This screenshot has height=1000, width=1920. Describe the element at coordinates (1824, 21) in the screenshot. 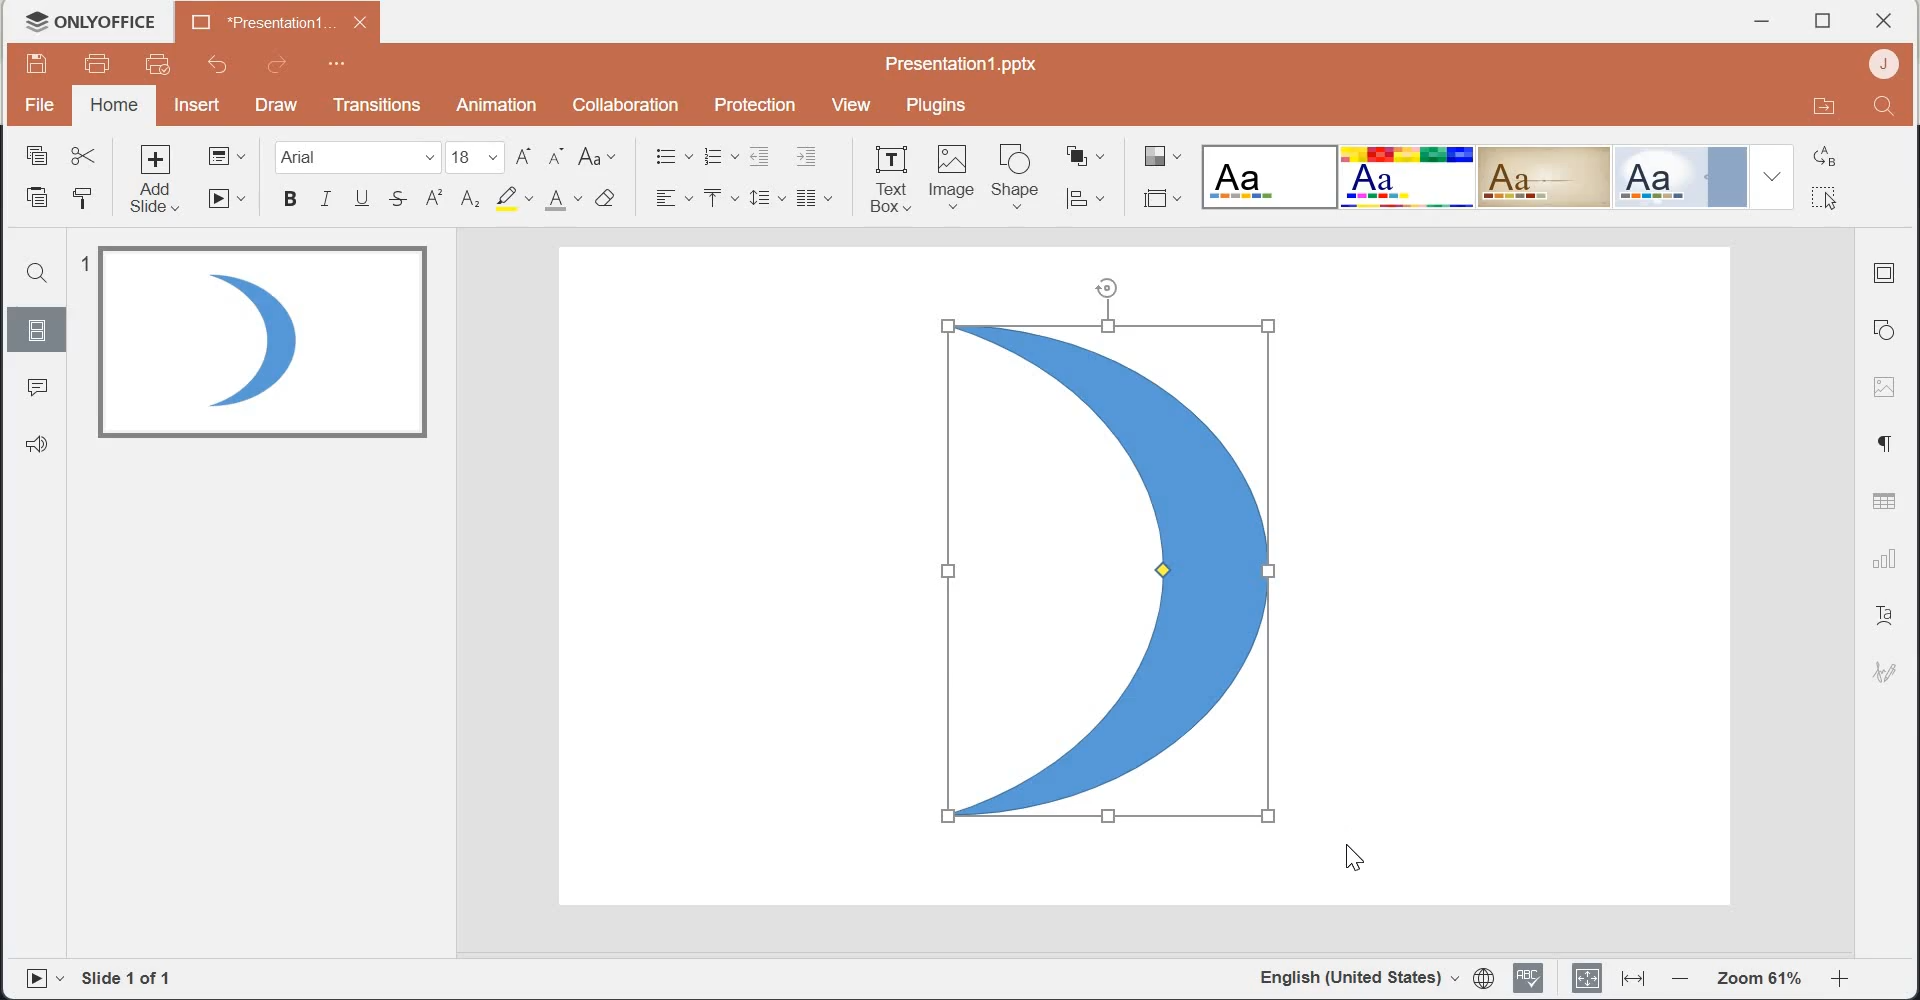

I see `Maximize` at that location.